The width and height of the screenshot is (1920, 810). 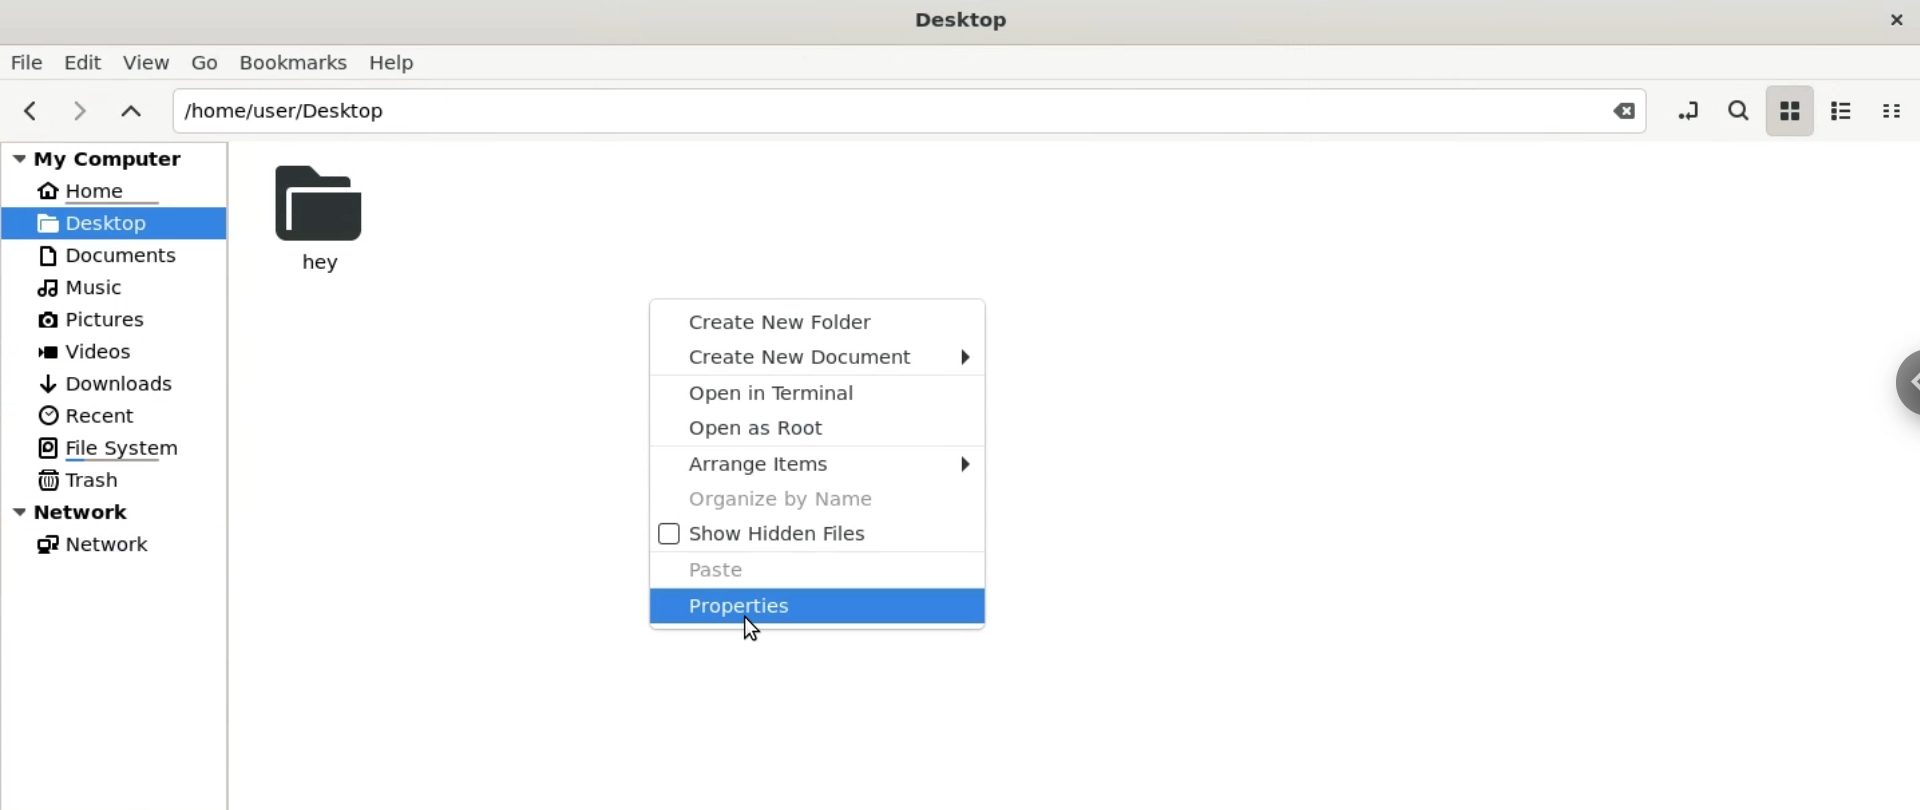 I want to click on properties, so click(x=823, y=607).